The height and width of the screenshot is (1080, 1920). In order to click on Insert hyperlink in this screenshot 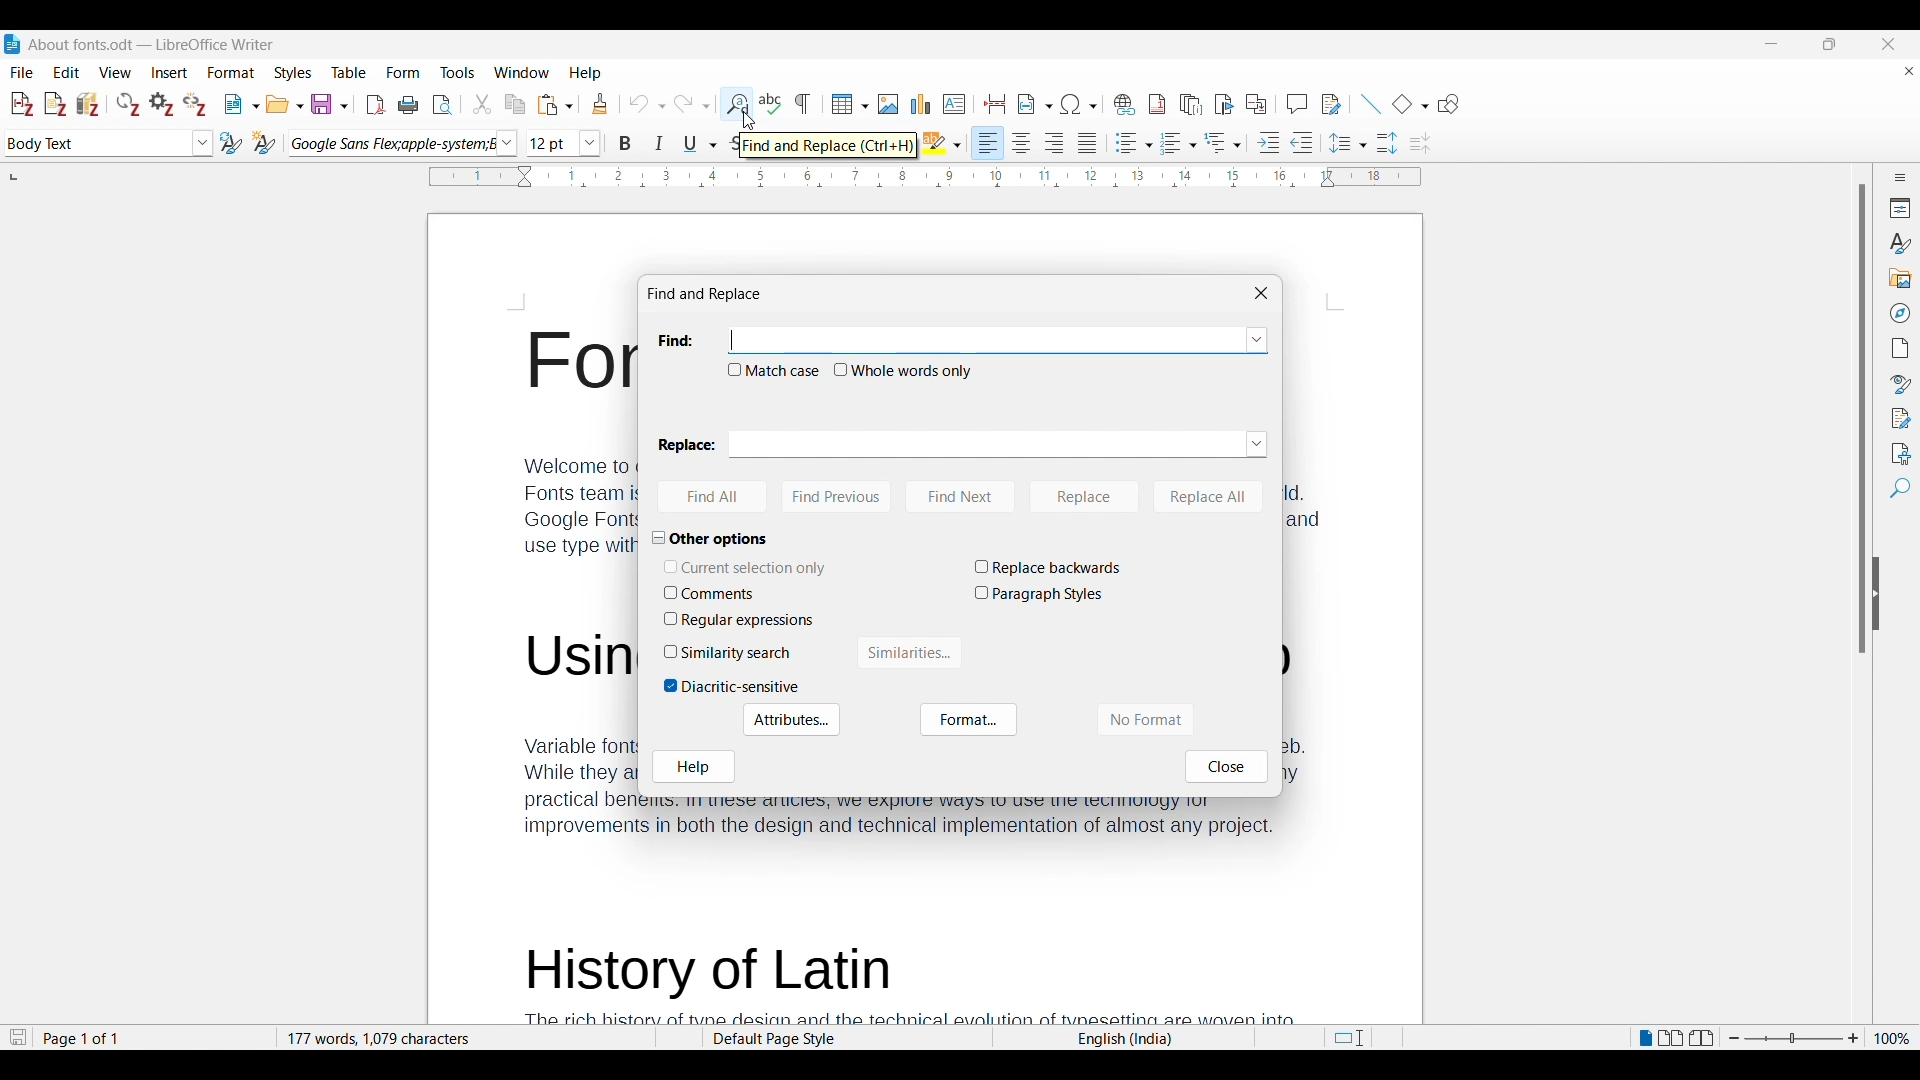, I will do `click(1125, 104)`.